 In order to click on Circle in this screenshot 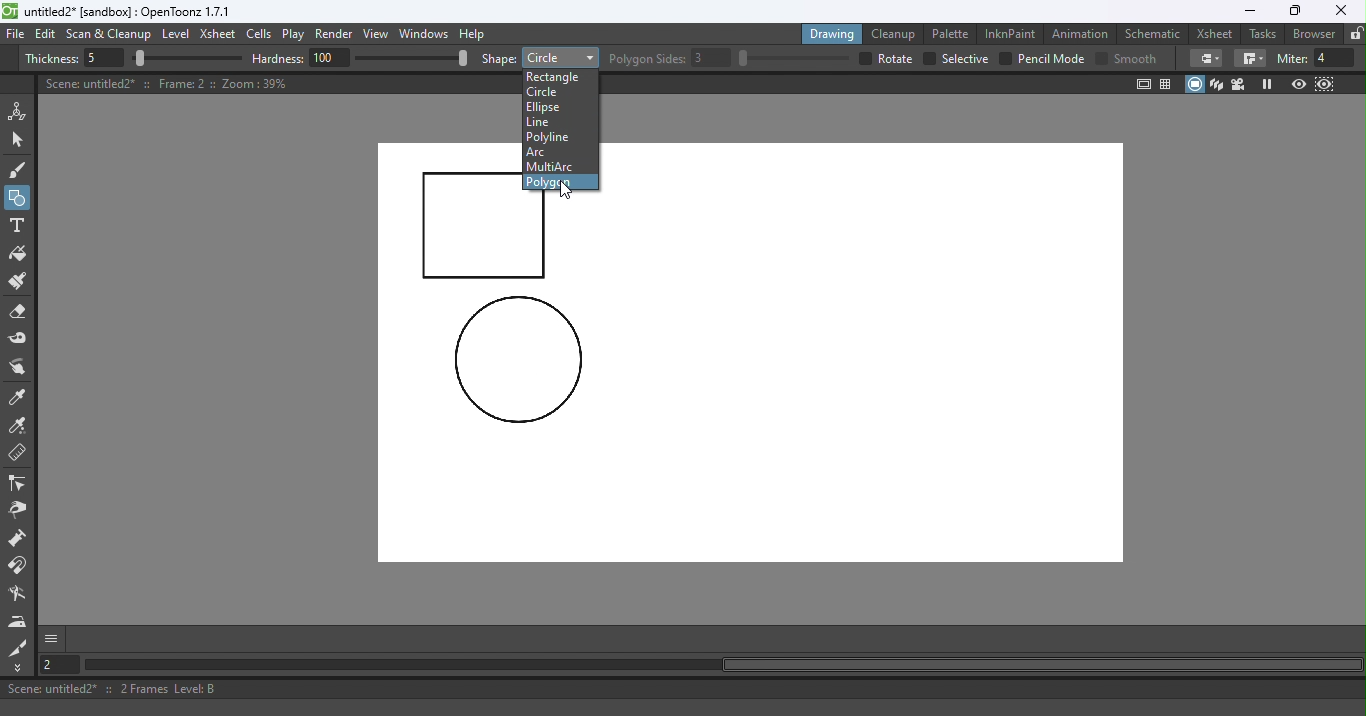, I will do `click(560, 92)`.